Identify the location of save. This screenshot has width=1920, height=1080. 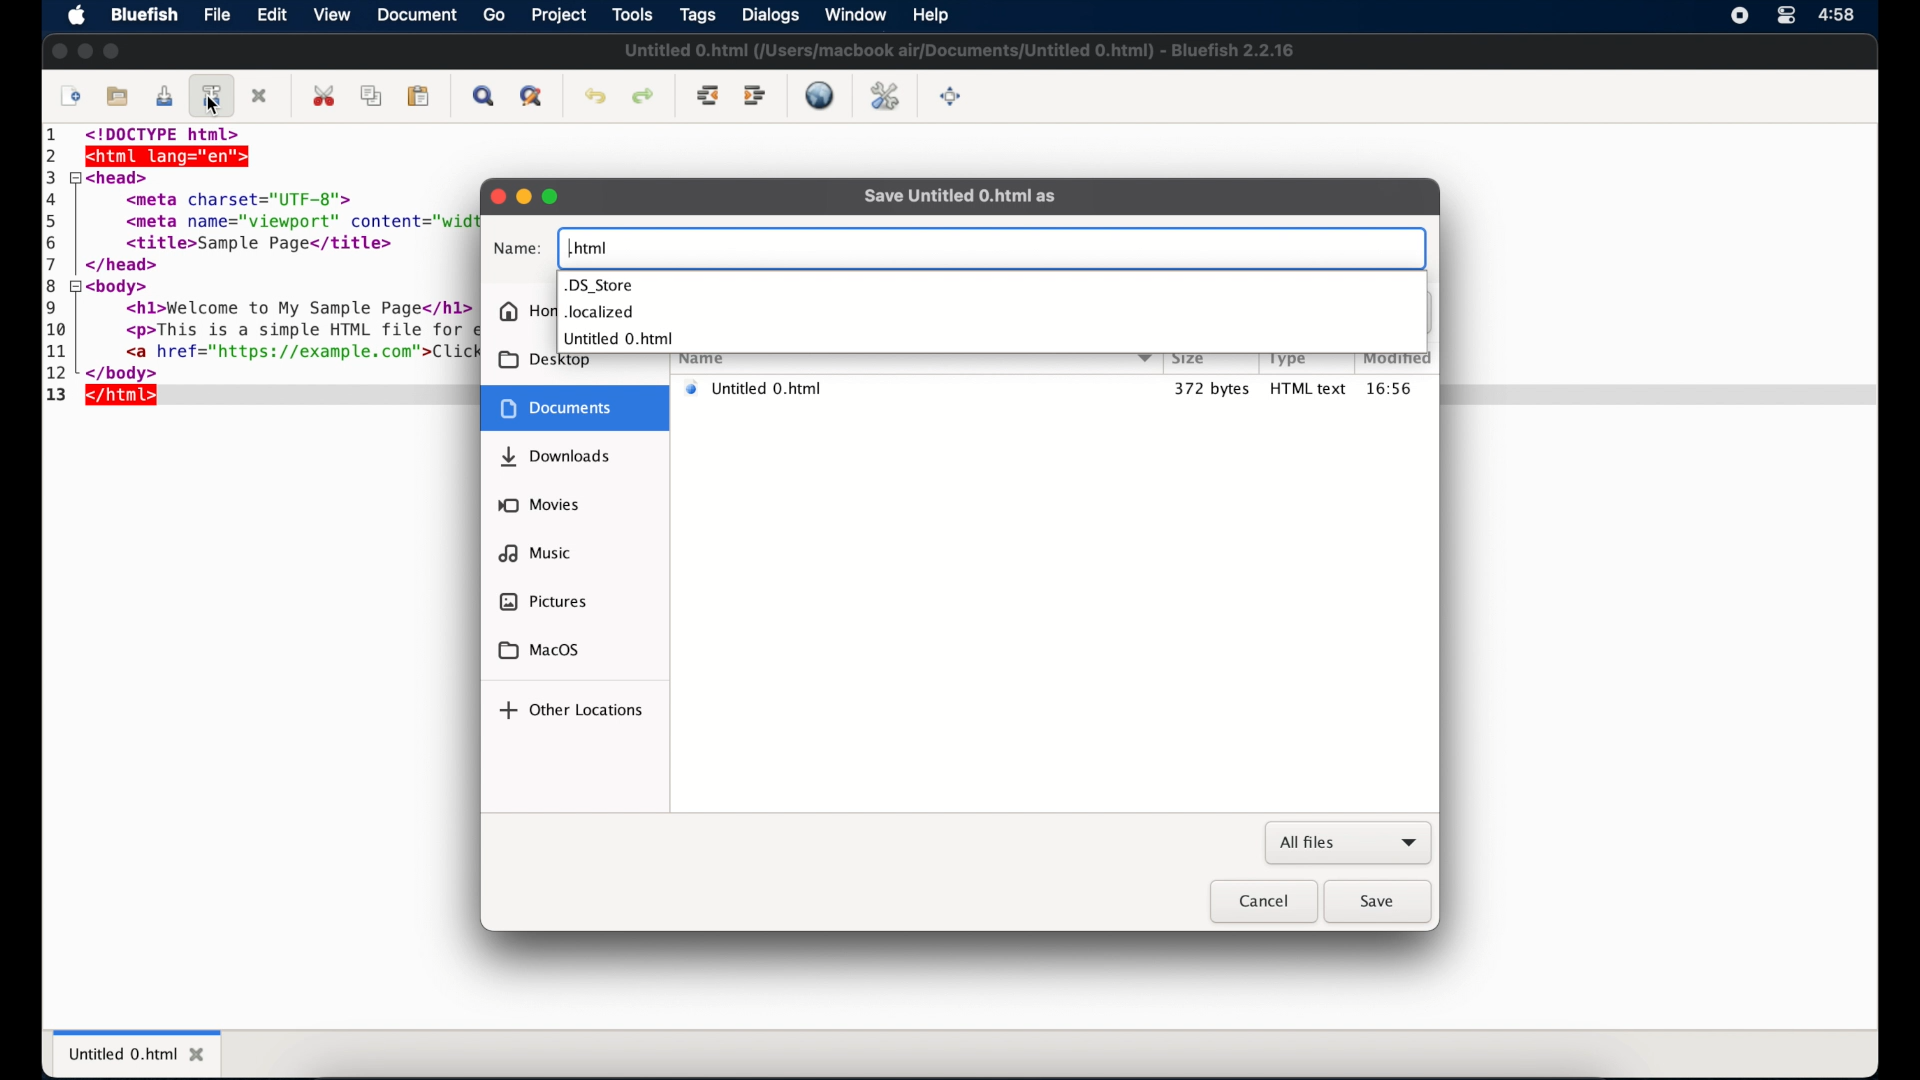
(1379, 902).